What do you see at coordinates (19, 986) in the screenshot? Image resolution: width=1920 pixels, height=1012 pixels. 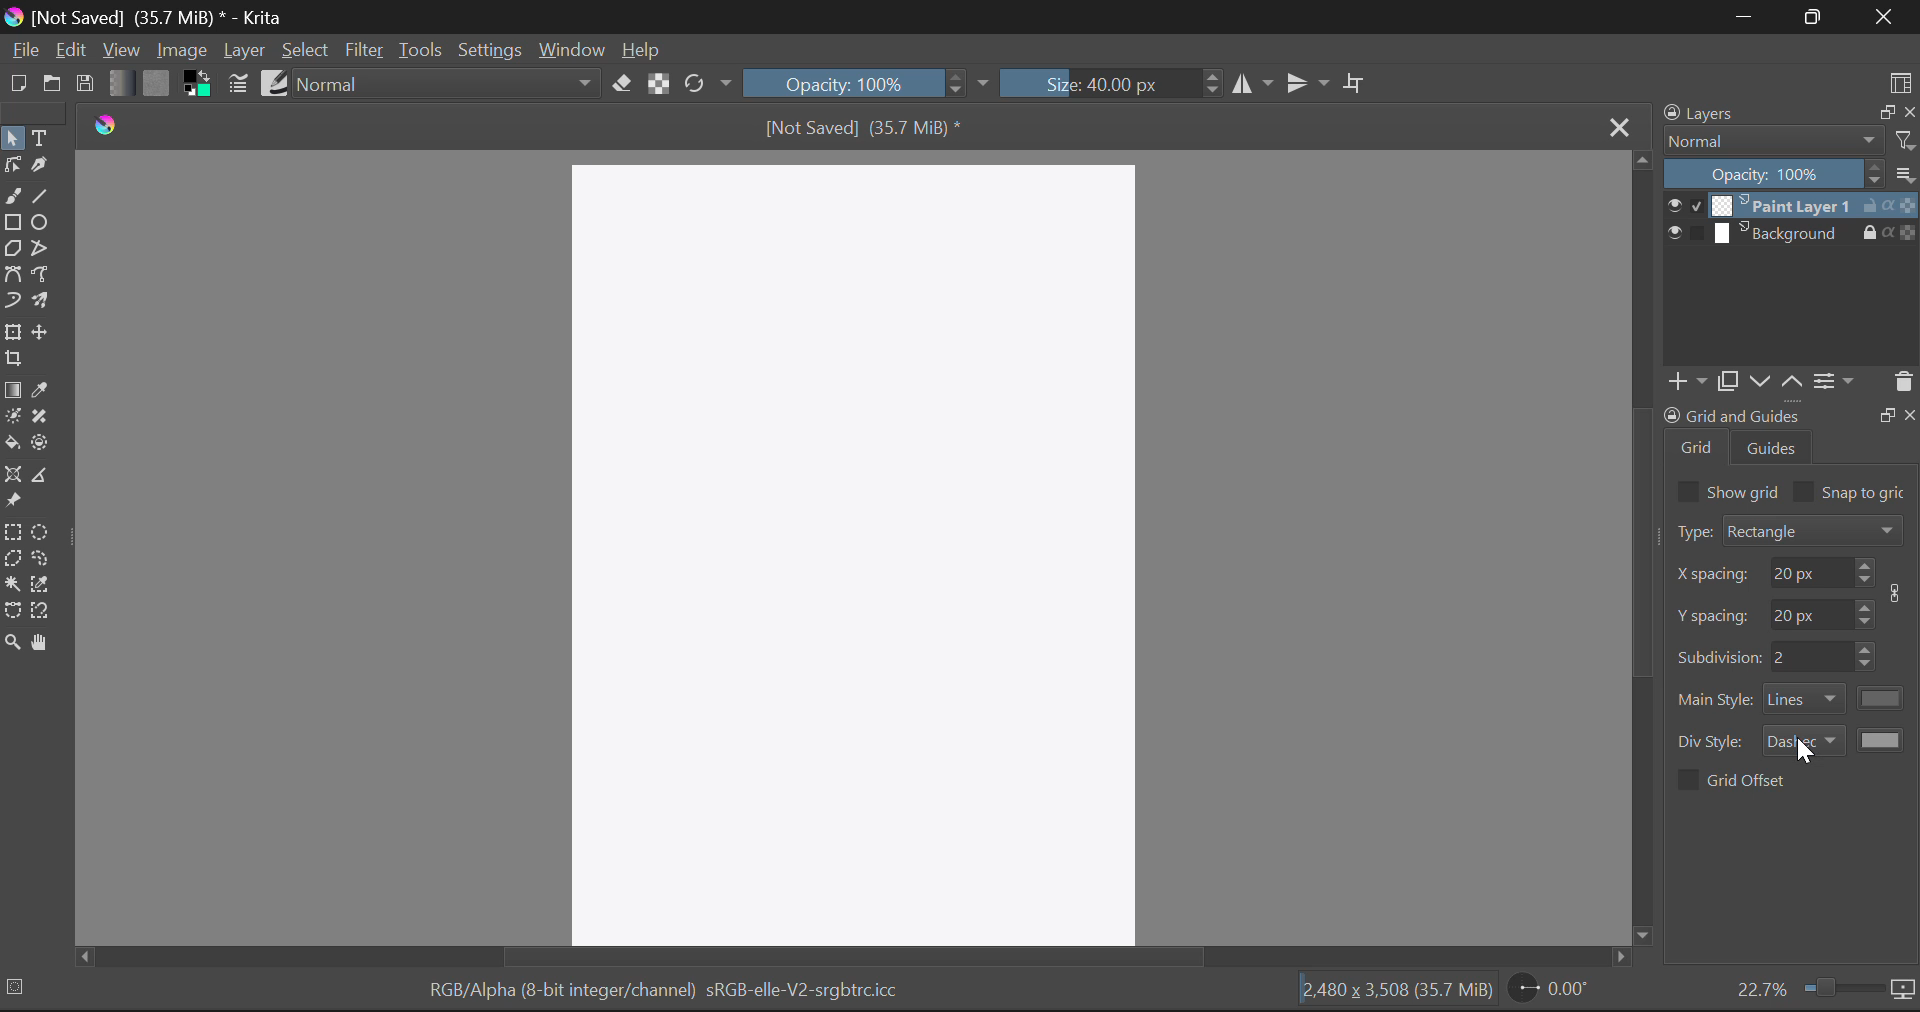 I see `selection` at bounding box center [19, 986].